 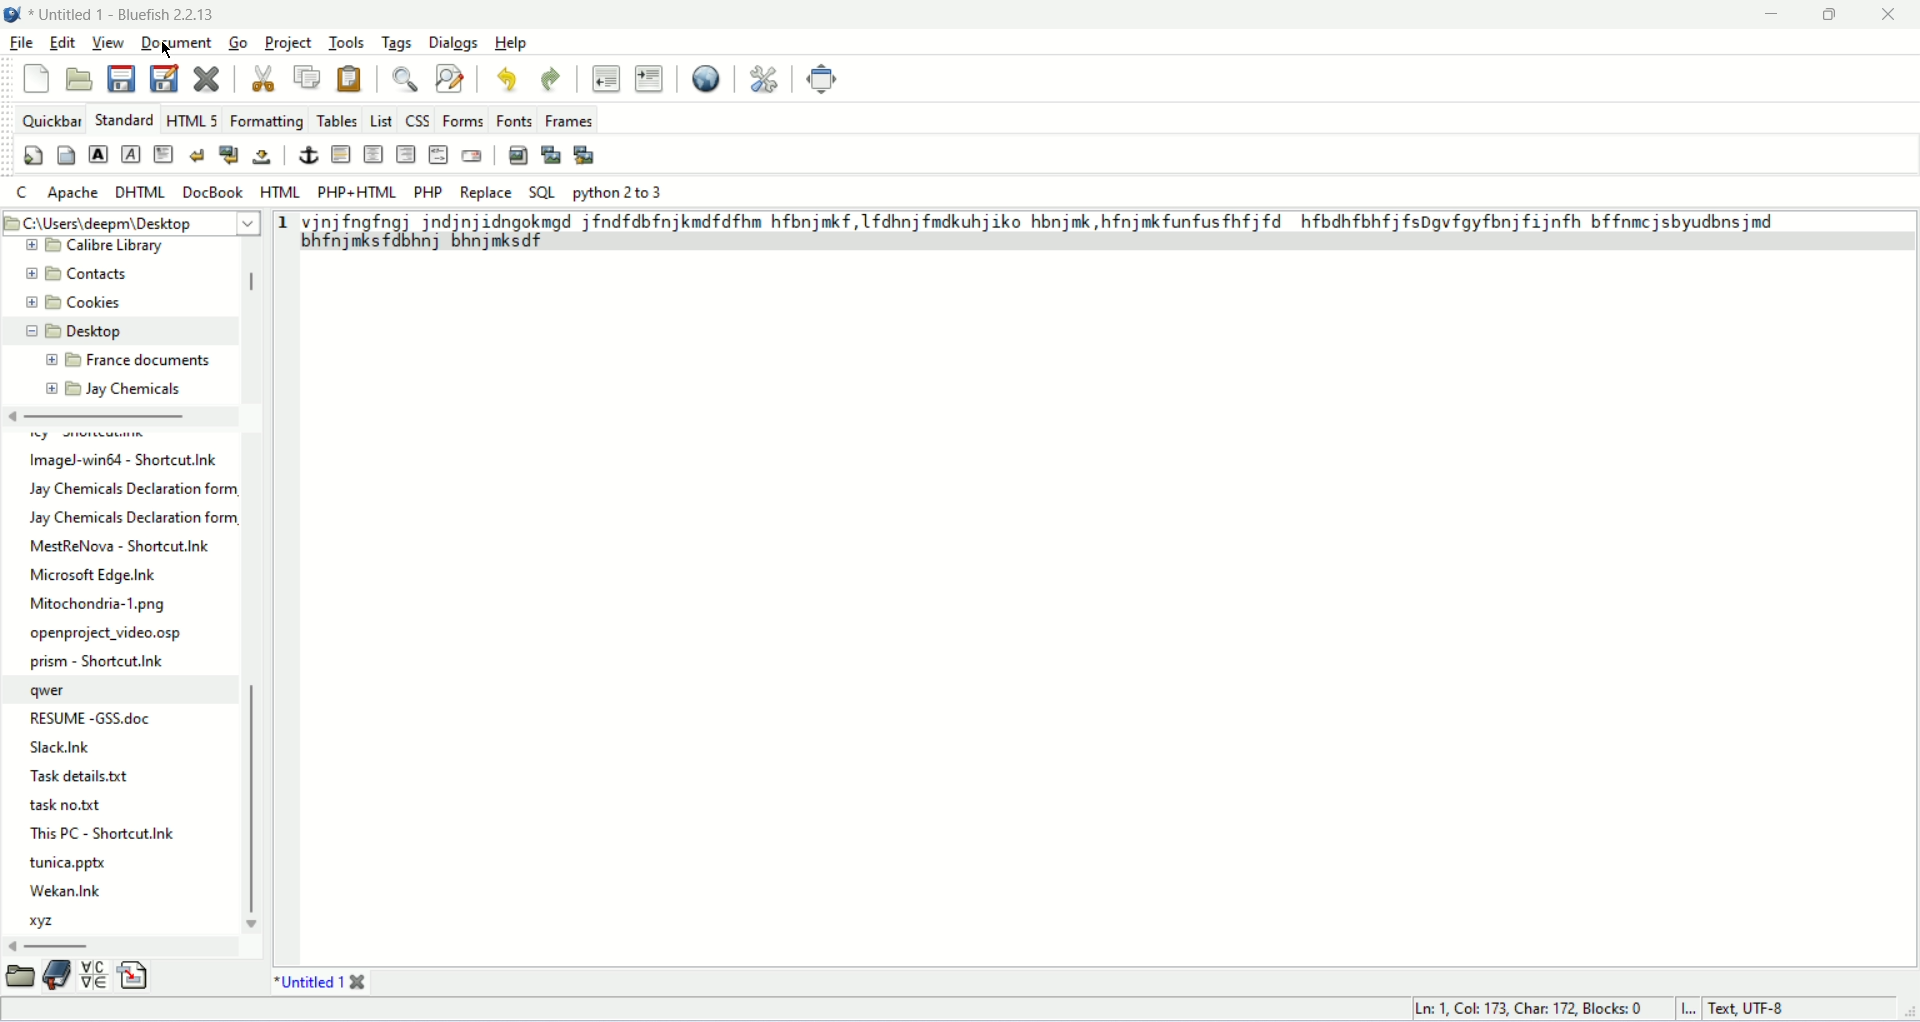 I want to click on Wekan.Ink, so click(x=65, y=891).